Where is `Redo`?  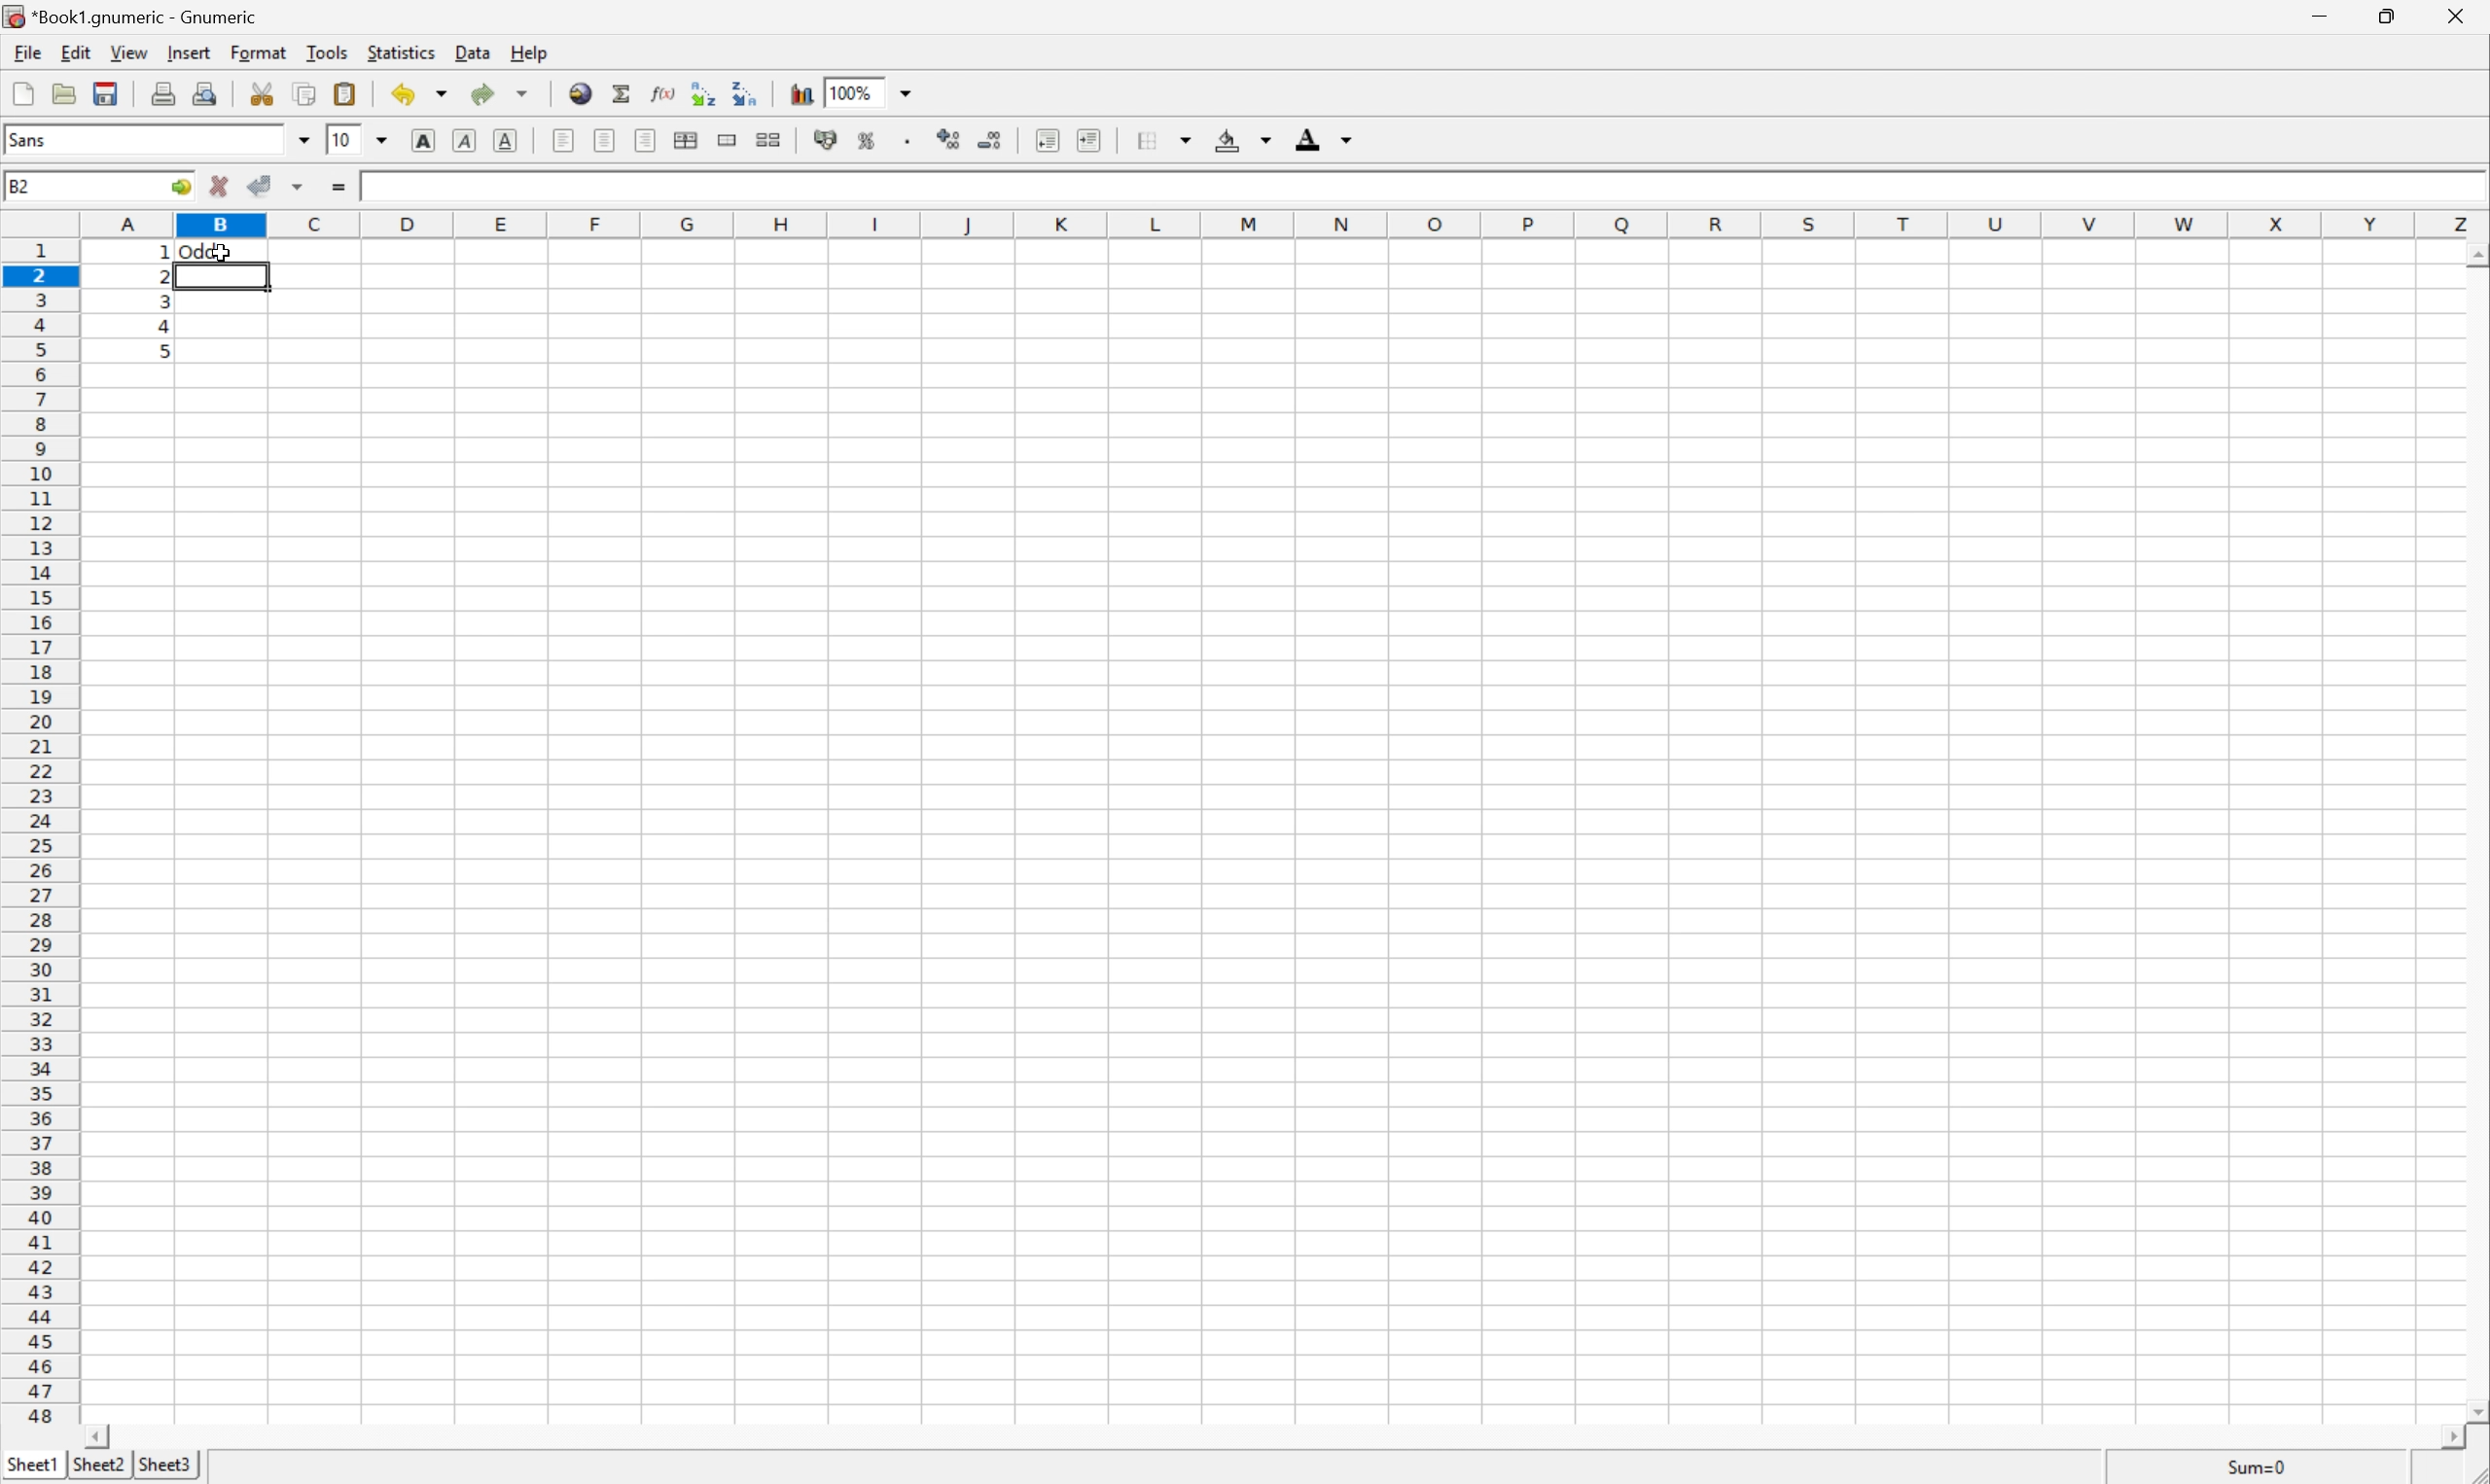 Redo is located at coordinates (509, 92).